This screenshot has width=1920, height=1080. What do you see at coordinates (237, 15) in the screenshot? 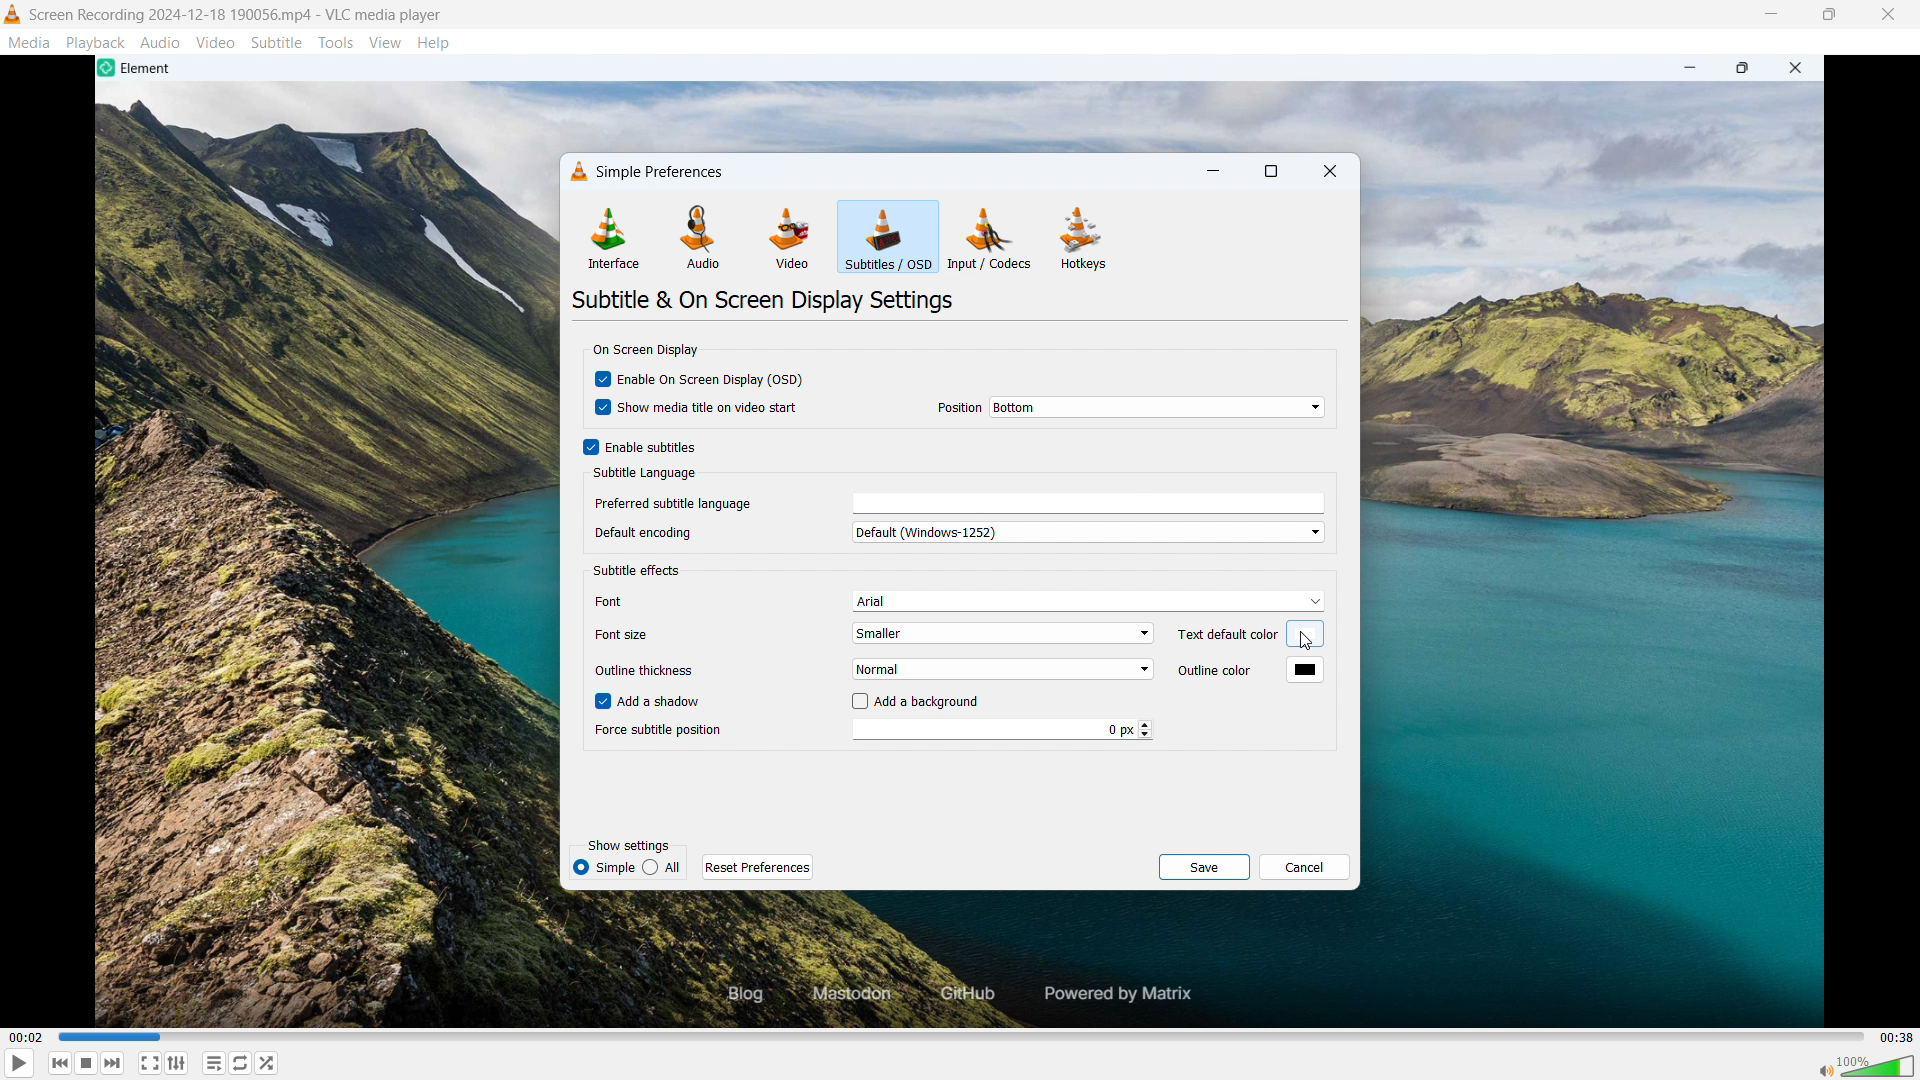
I see `File name ` at bounding box center [237, 15].